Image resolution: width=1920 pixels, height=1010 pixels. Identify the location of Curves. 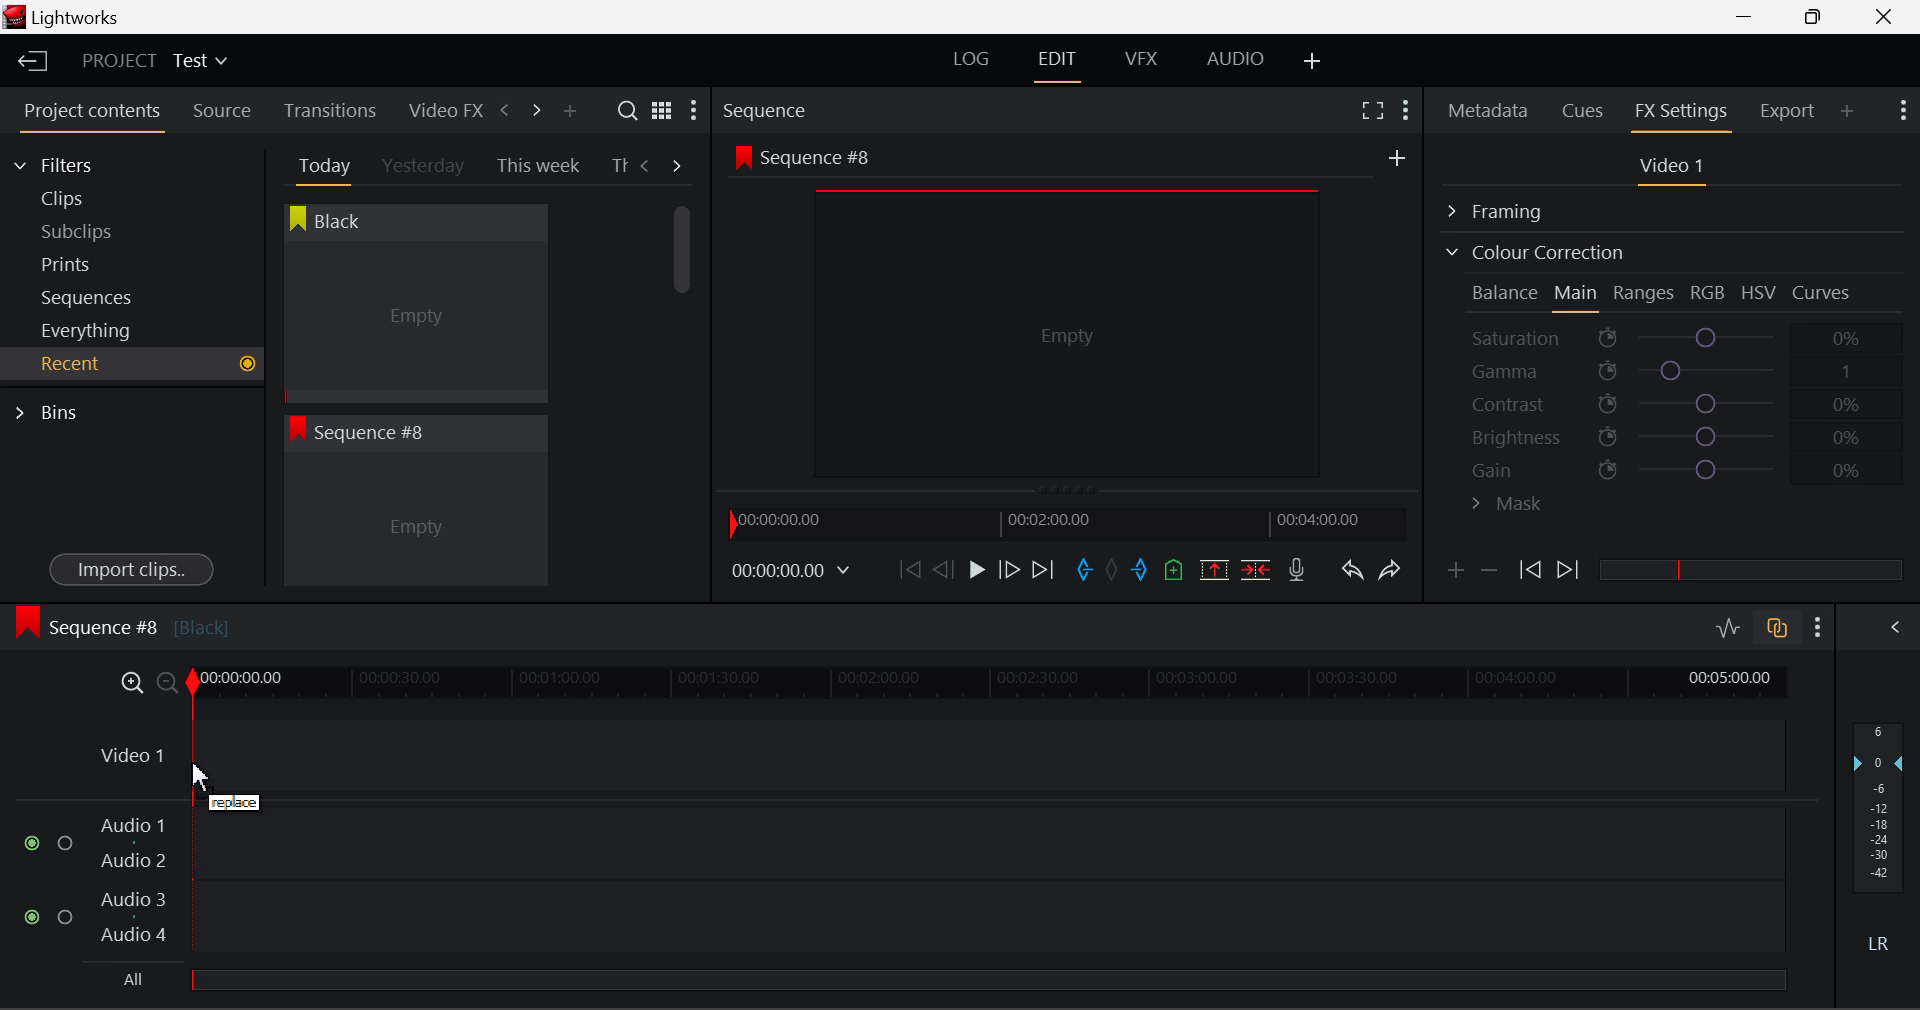
(1824, 292).